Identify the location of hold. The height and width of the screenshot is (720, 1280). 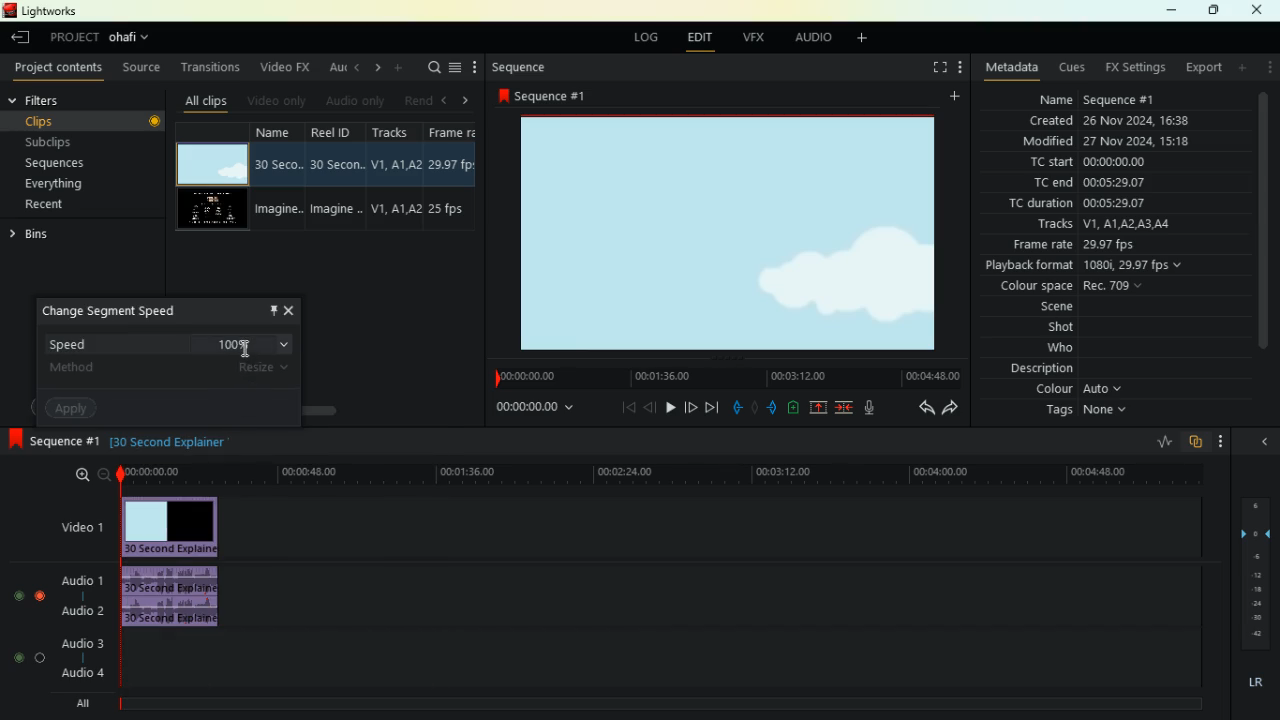
(754, 406).